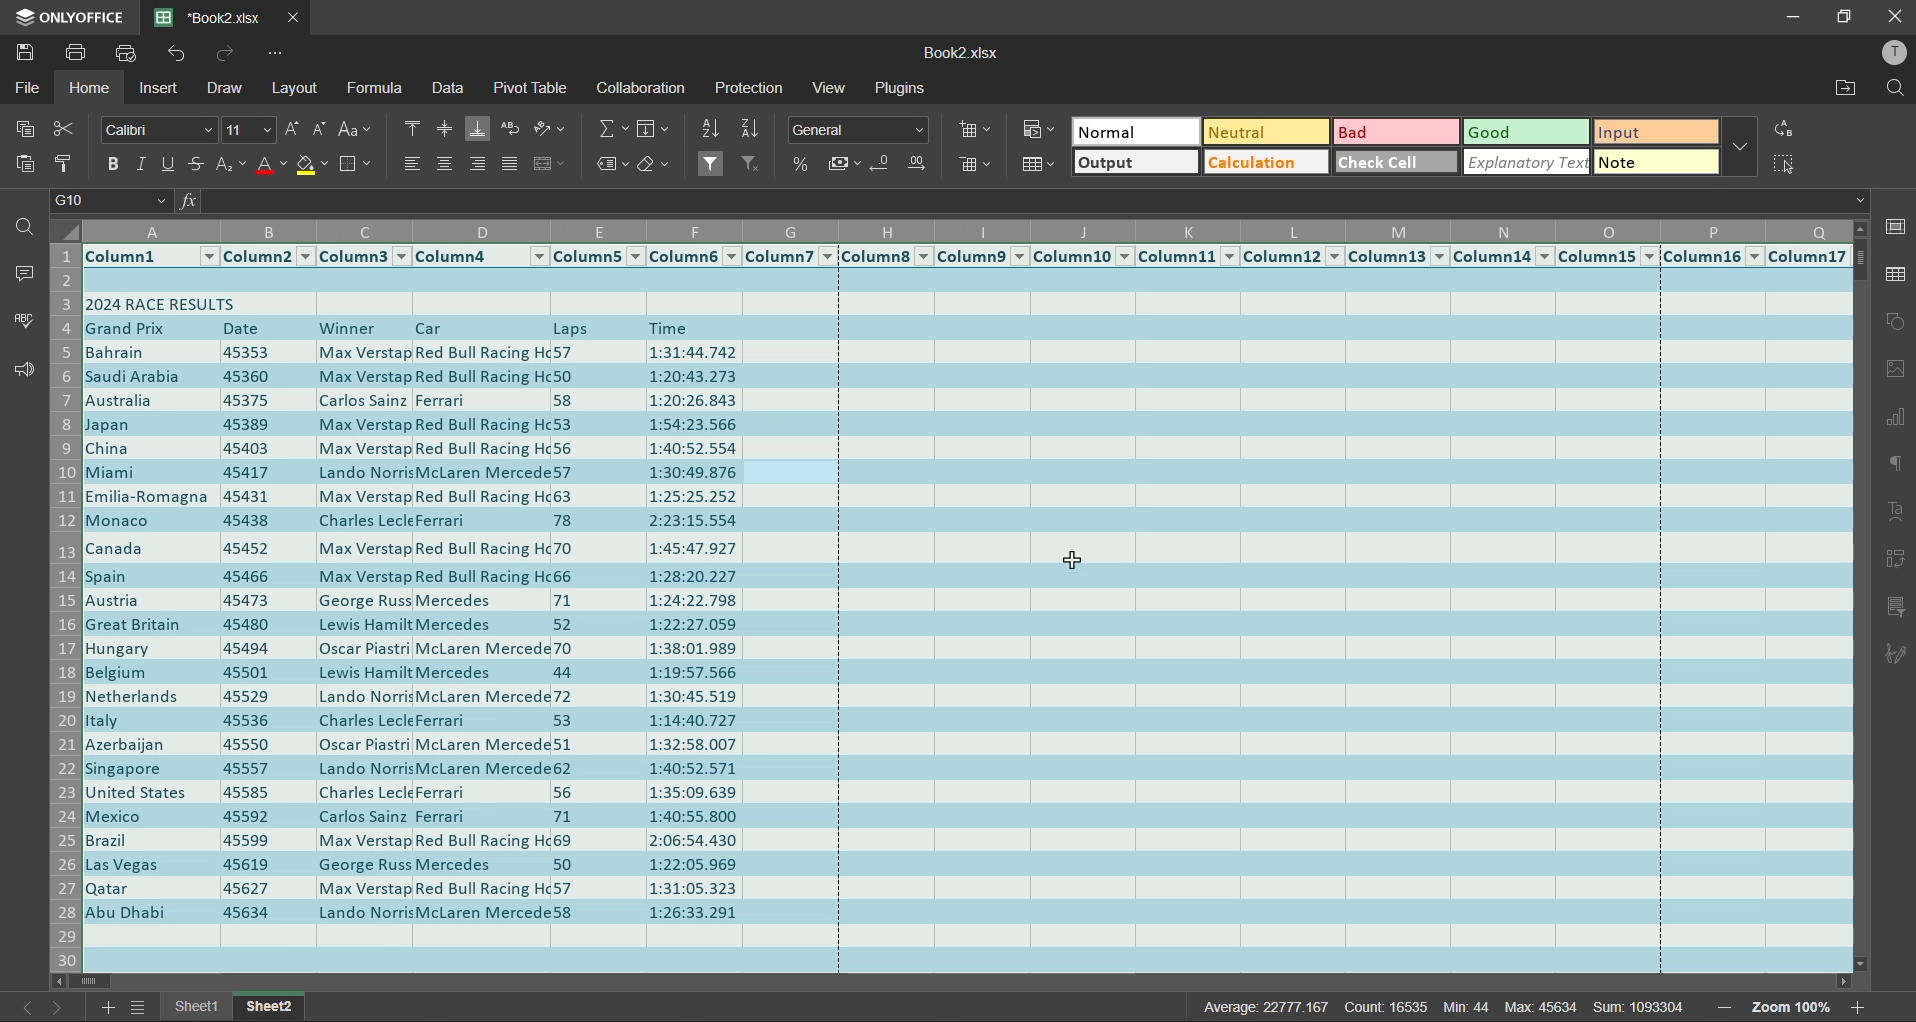  I want to click on output, so click(1136, 163).